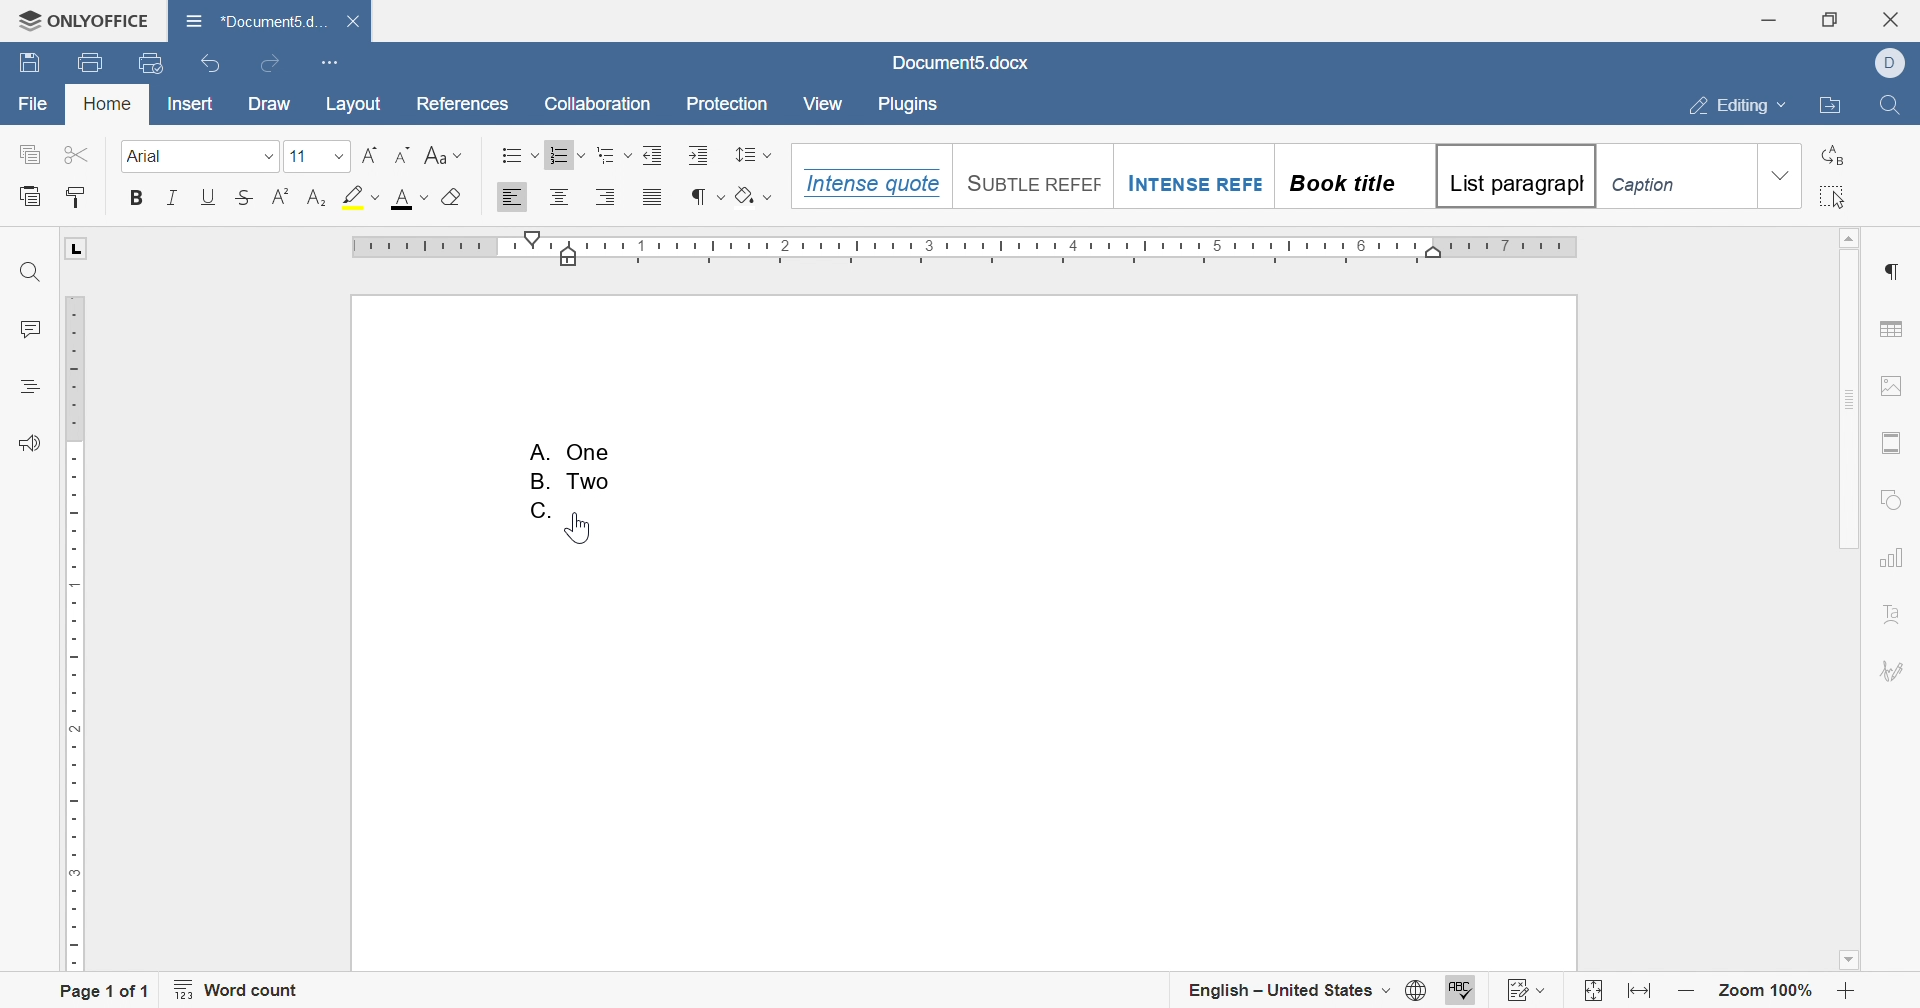 This screenshot has width=1920, height=1008. Describe the element at coordinates (513, 197) in the screenshot. I see `Align Left` at that location.